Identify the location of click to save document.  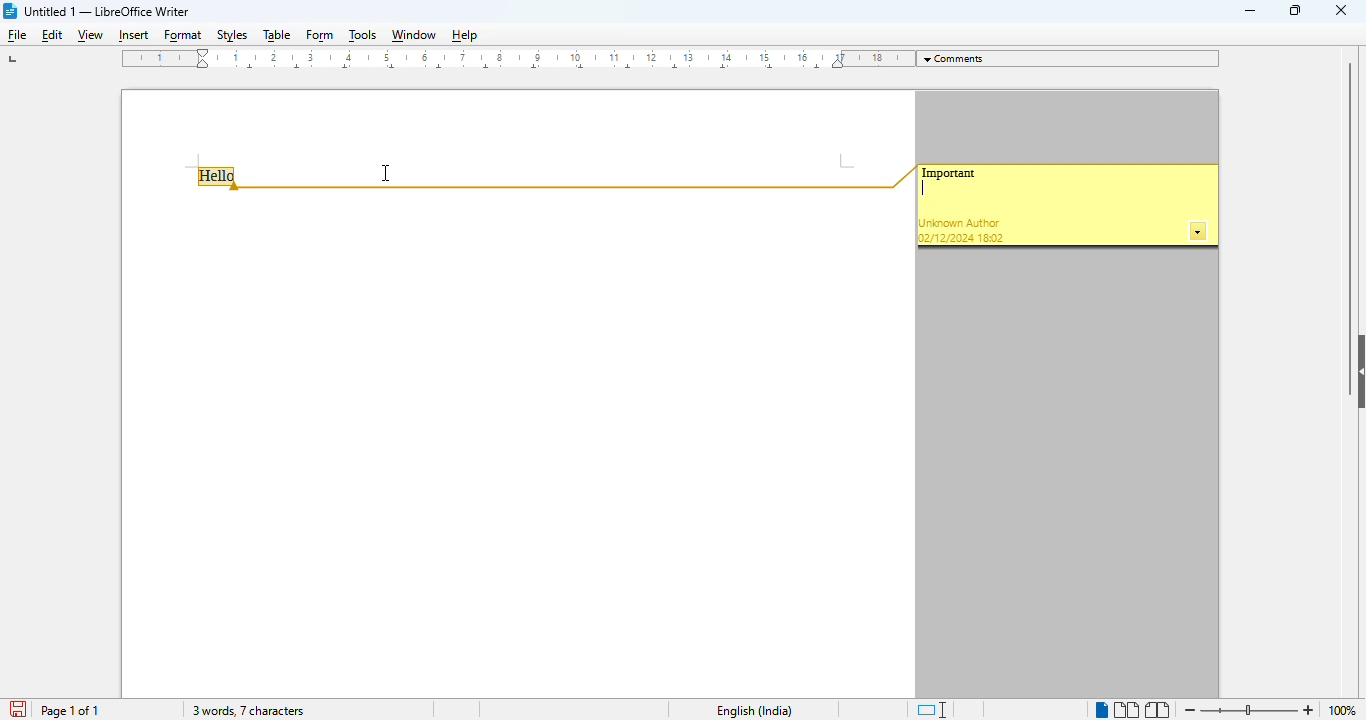
(20, 710).